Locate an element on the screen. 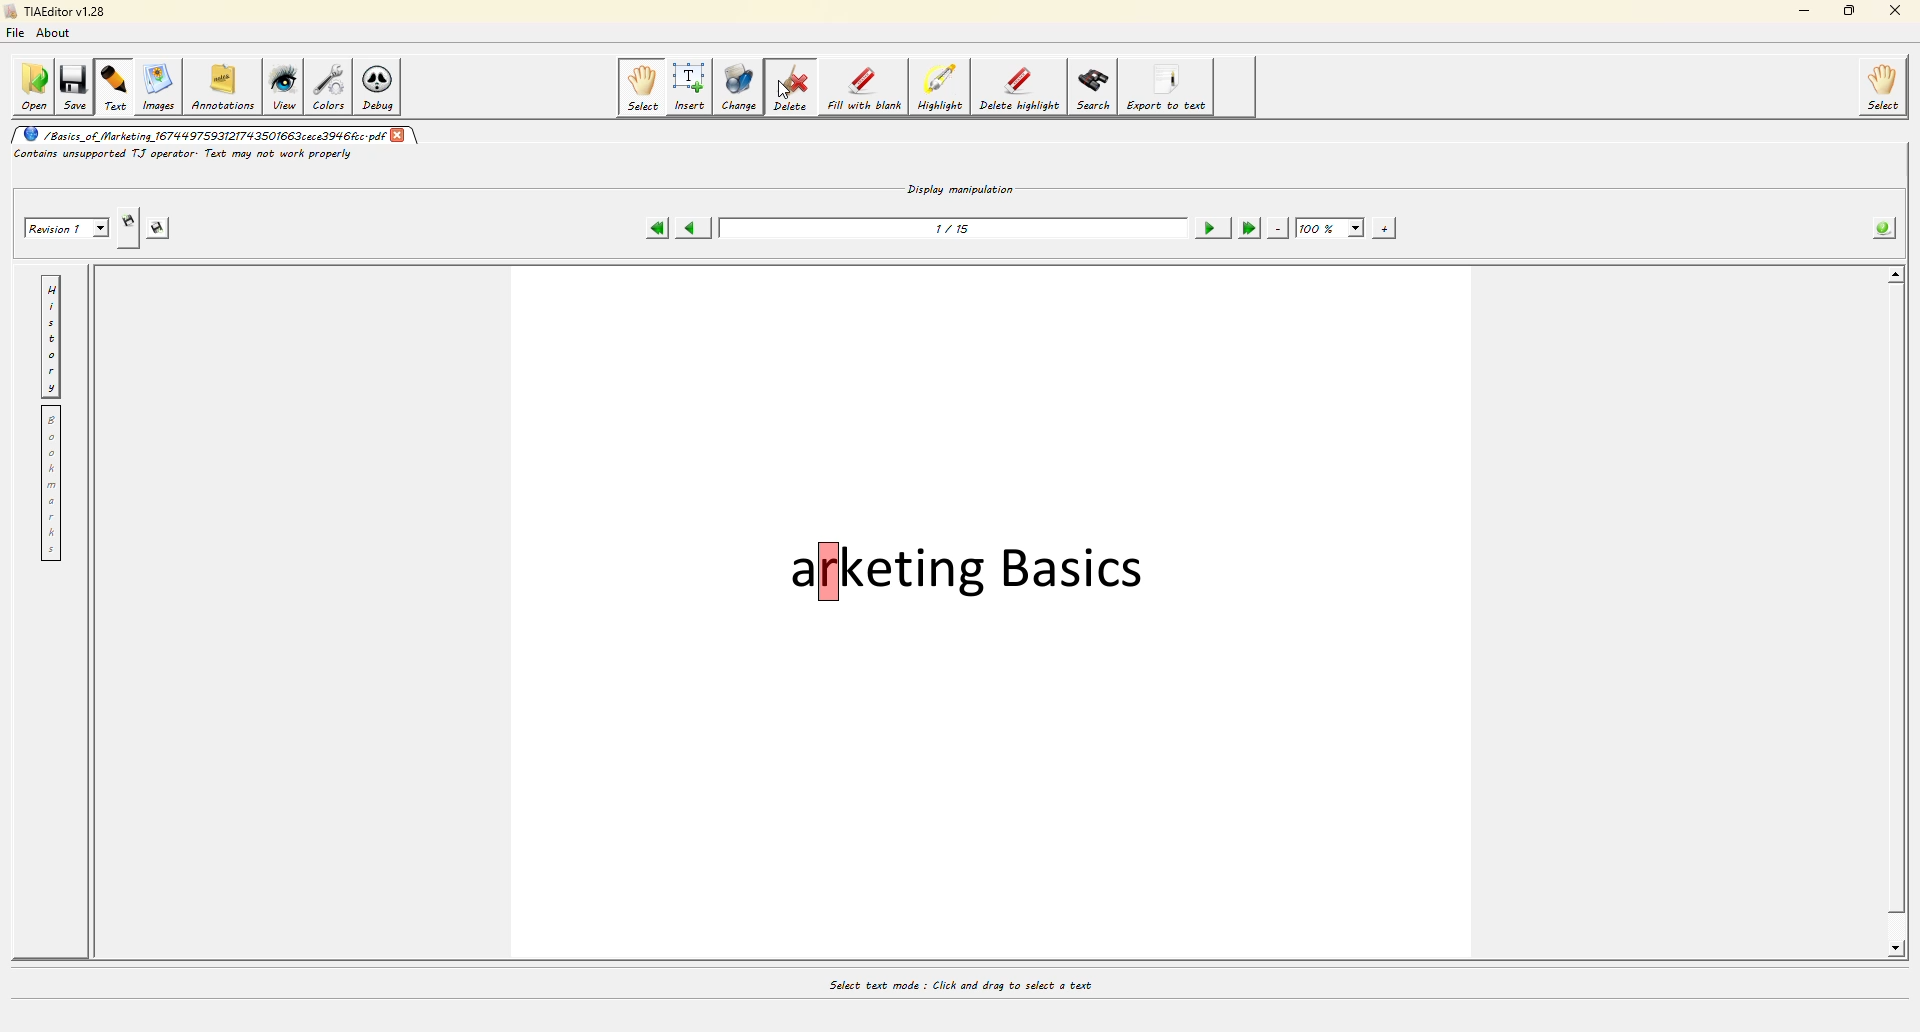 Image resolution: width=1920 pixels, height=1032 pixels. view is located at coordinates (286, 87).